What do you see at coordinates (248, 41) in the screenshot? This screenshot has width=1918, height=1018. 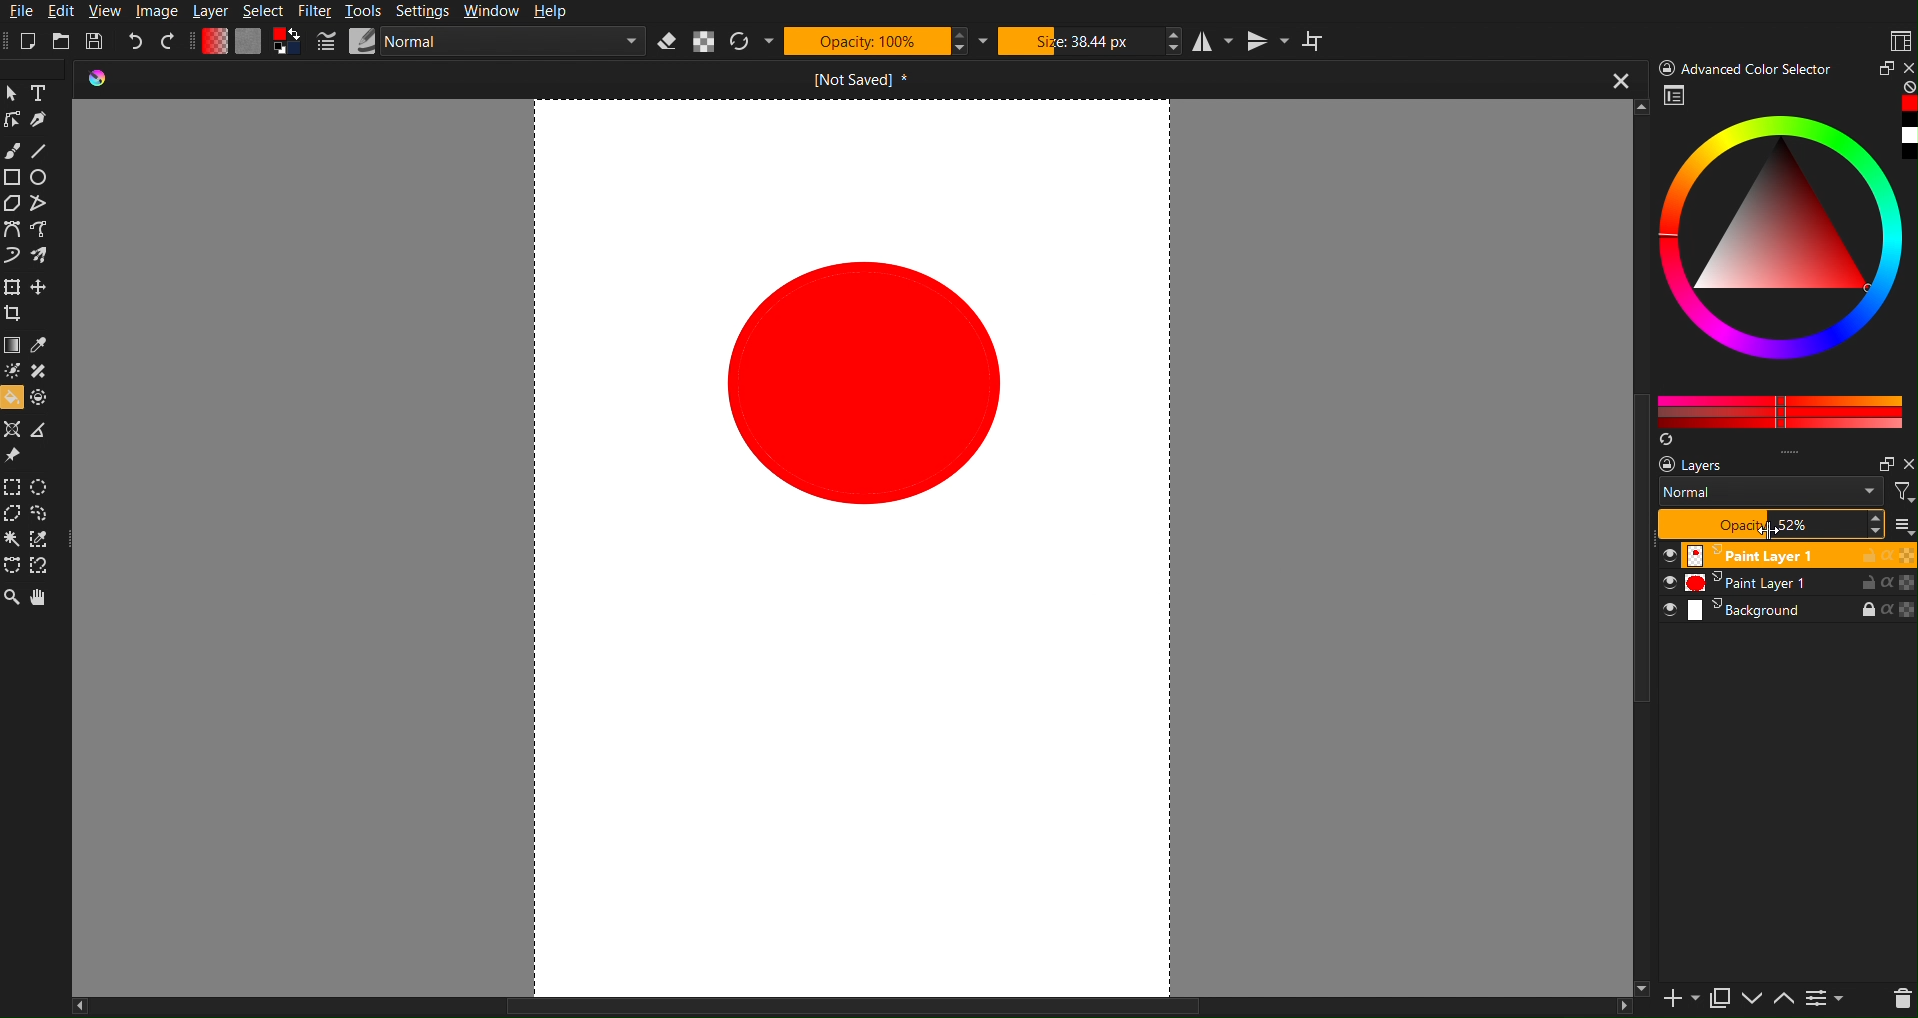 I see `Plain Canvas` at bounding box center [248, 41].